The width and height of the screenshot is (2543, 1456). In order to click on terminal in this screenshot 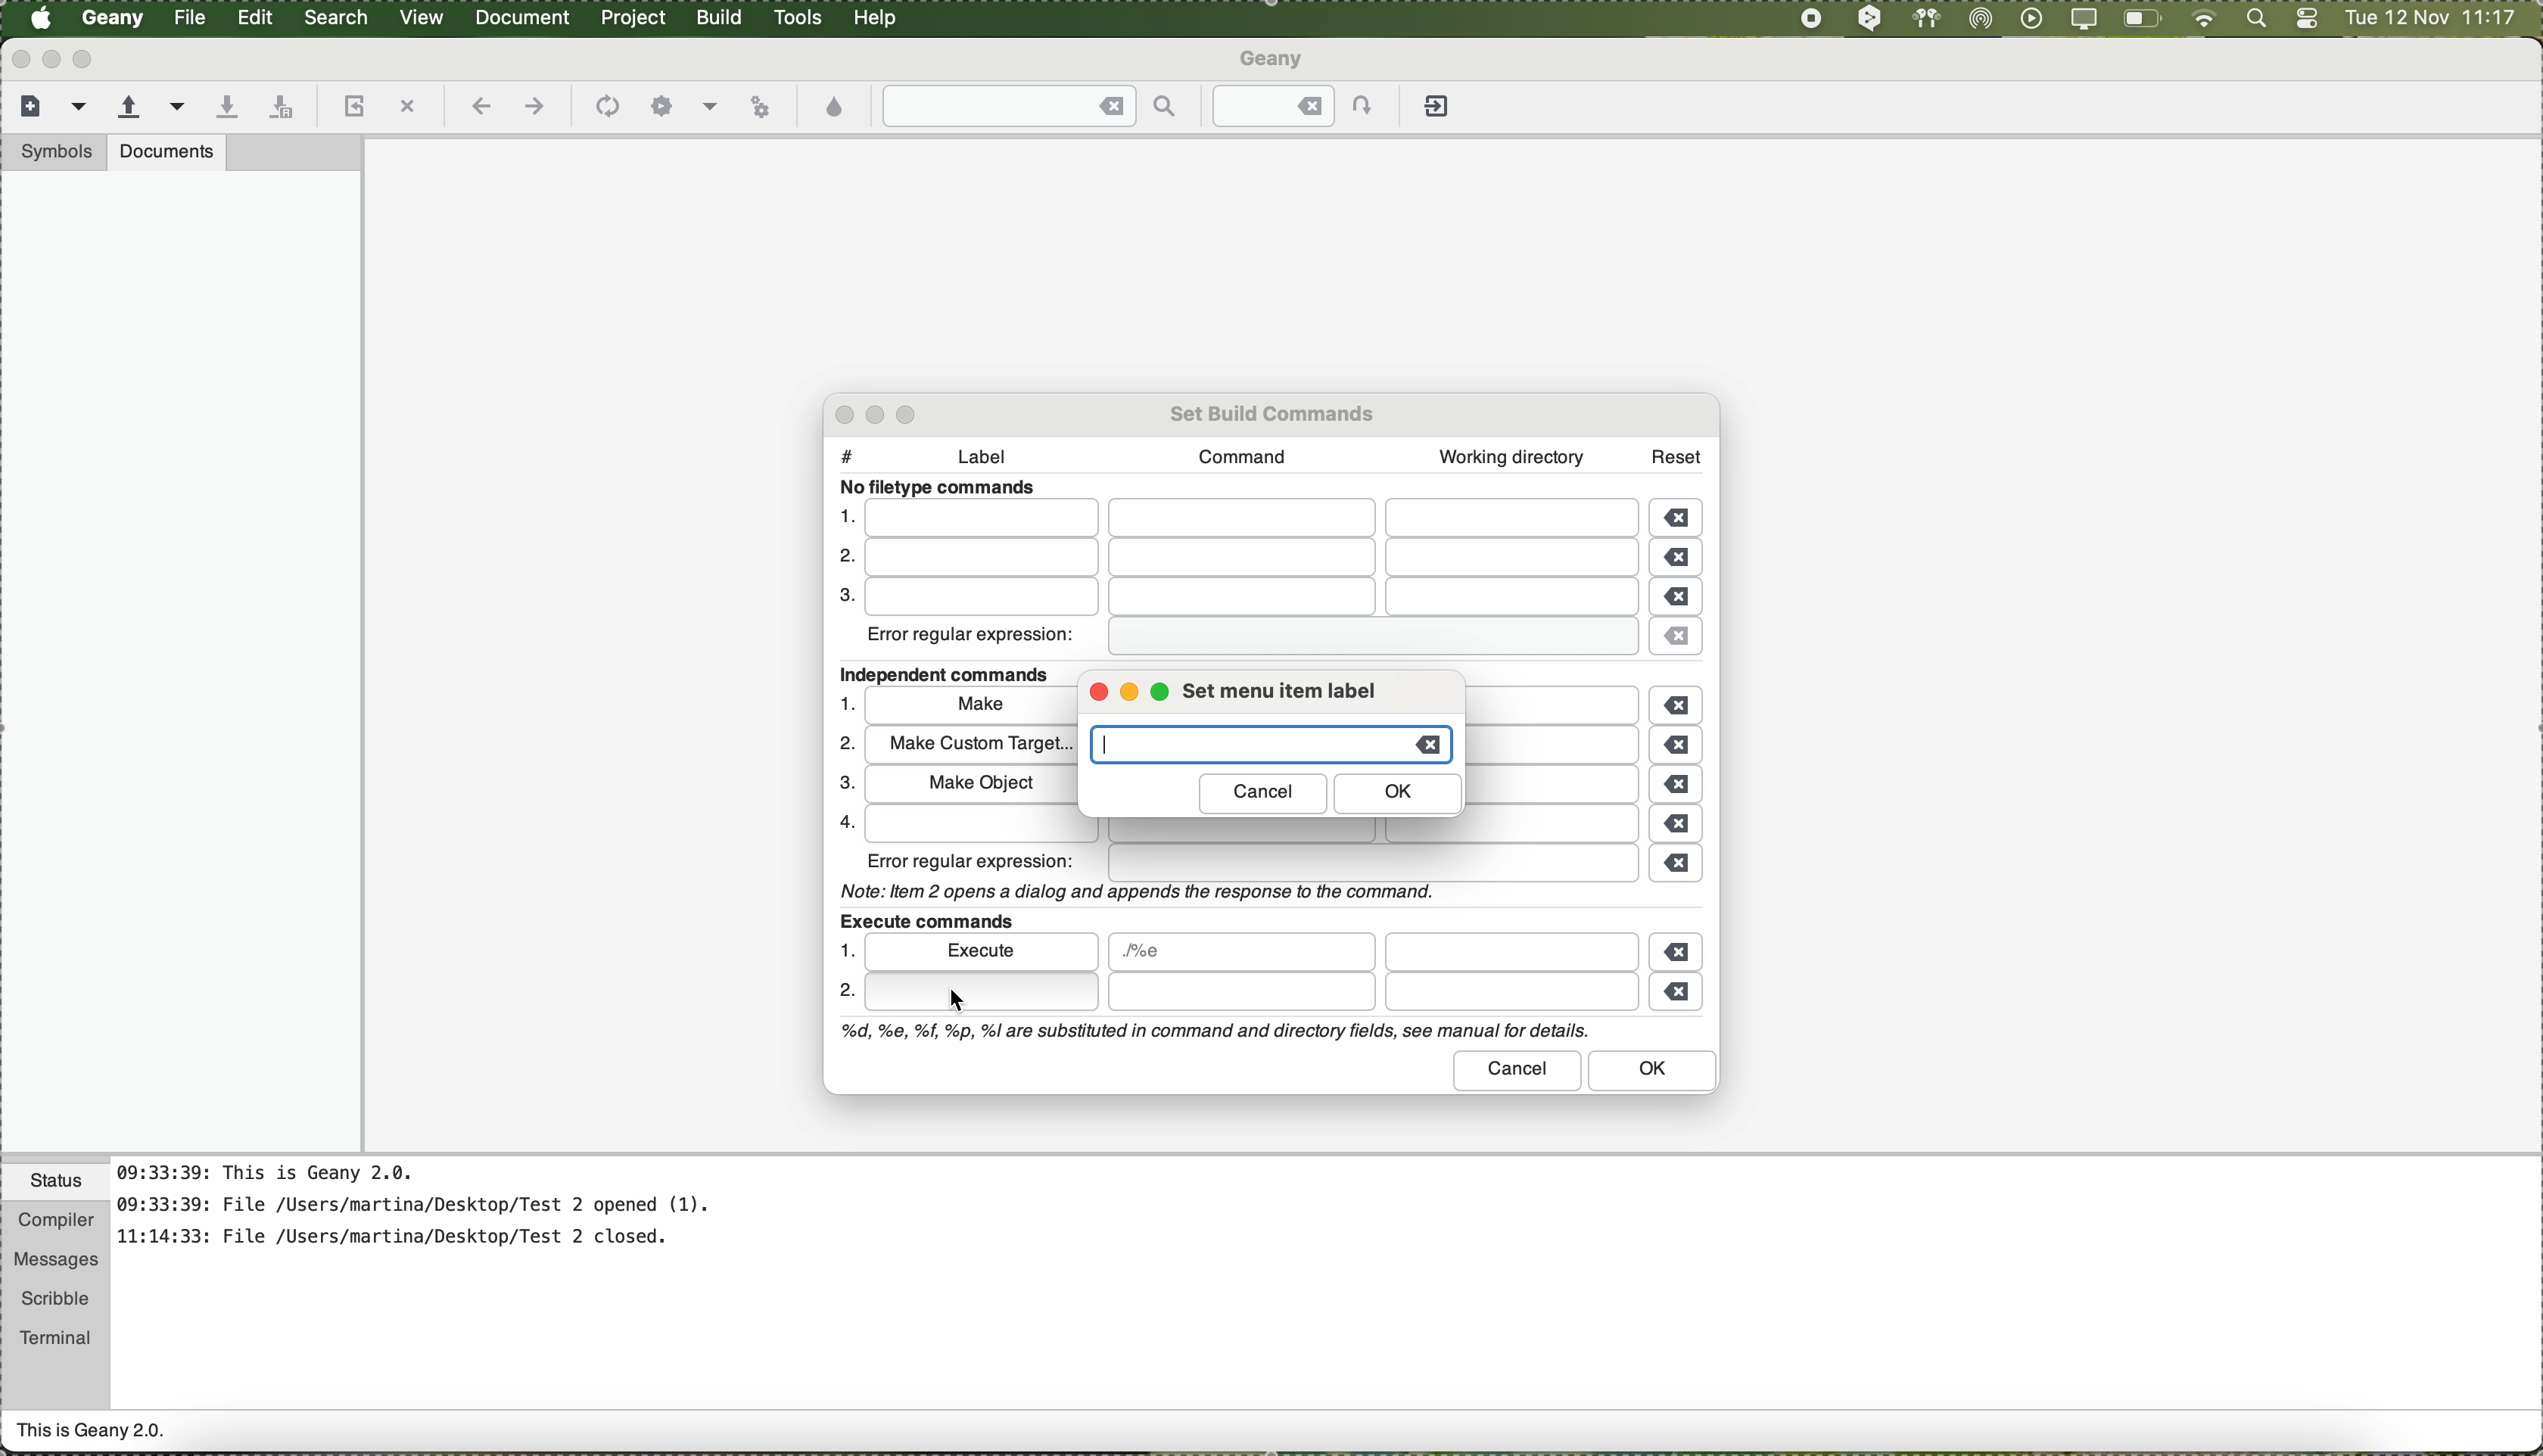, I will do `click(56, 1334)`.